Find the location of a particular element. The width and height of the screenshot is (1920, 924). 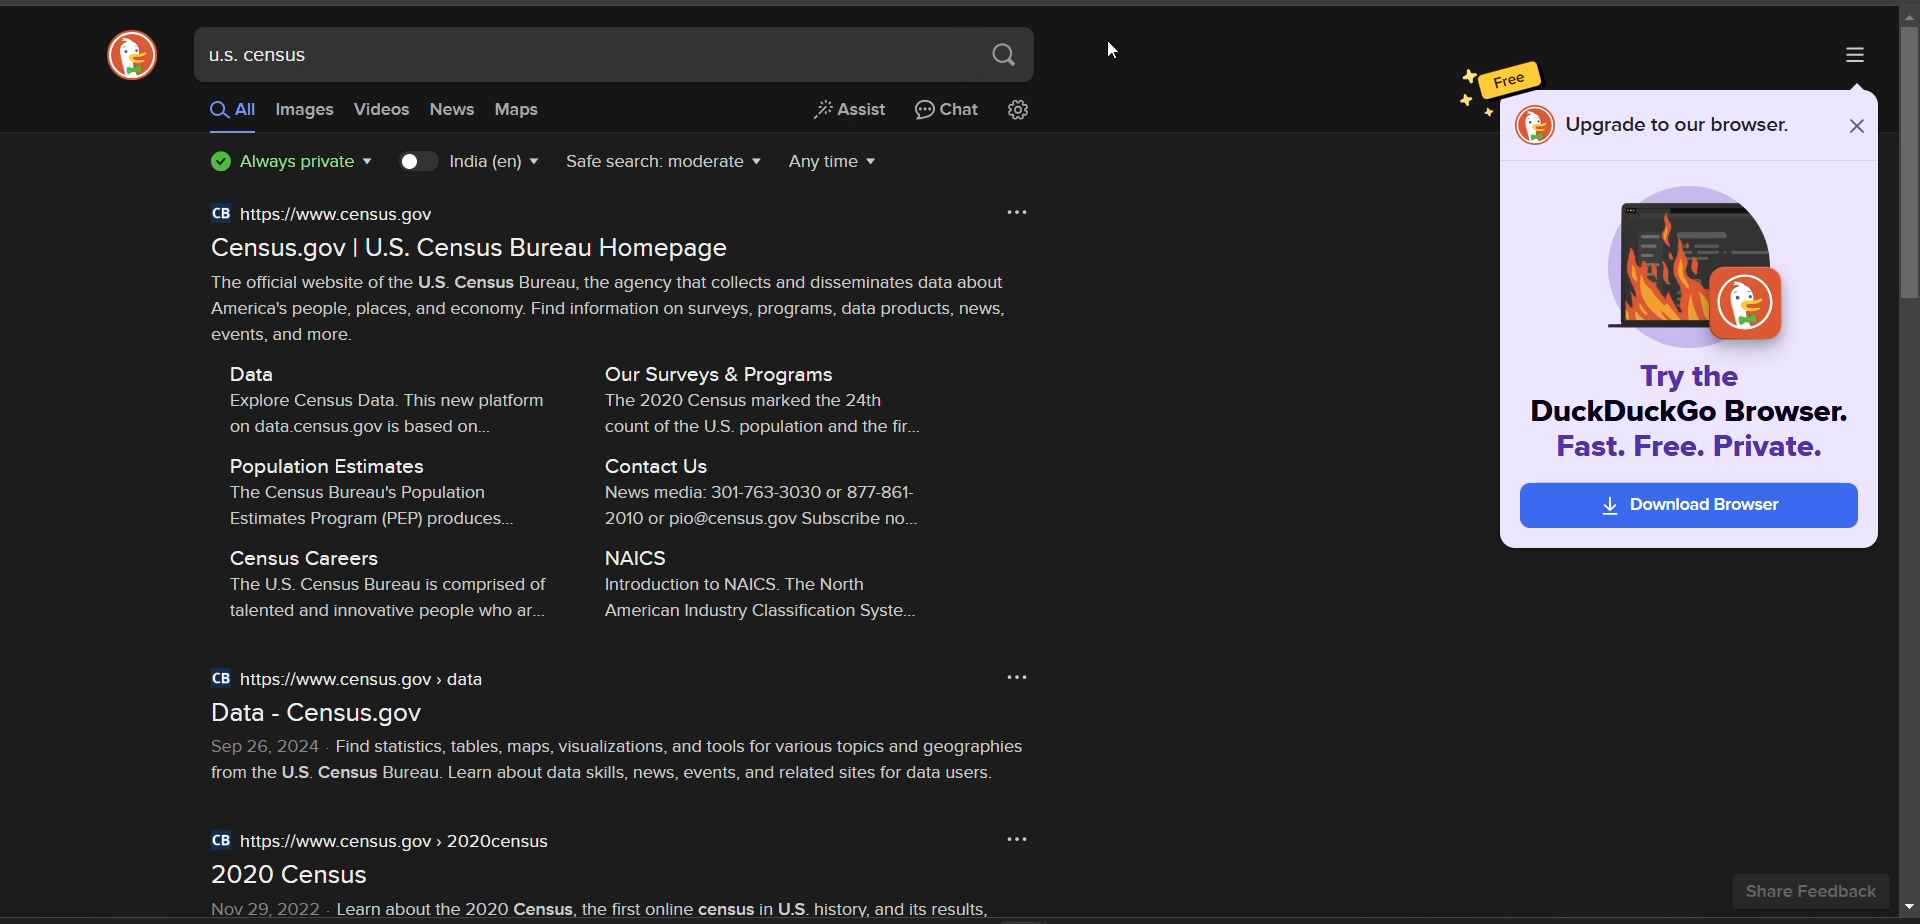

2020 Census is located at coordinates (297, 876).